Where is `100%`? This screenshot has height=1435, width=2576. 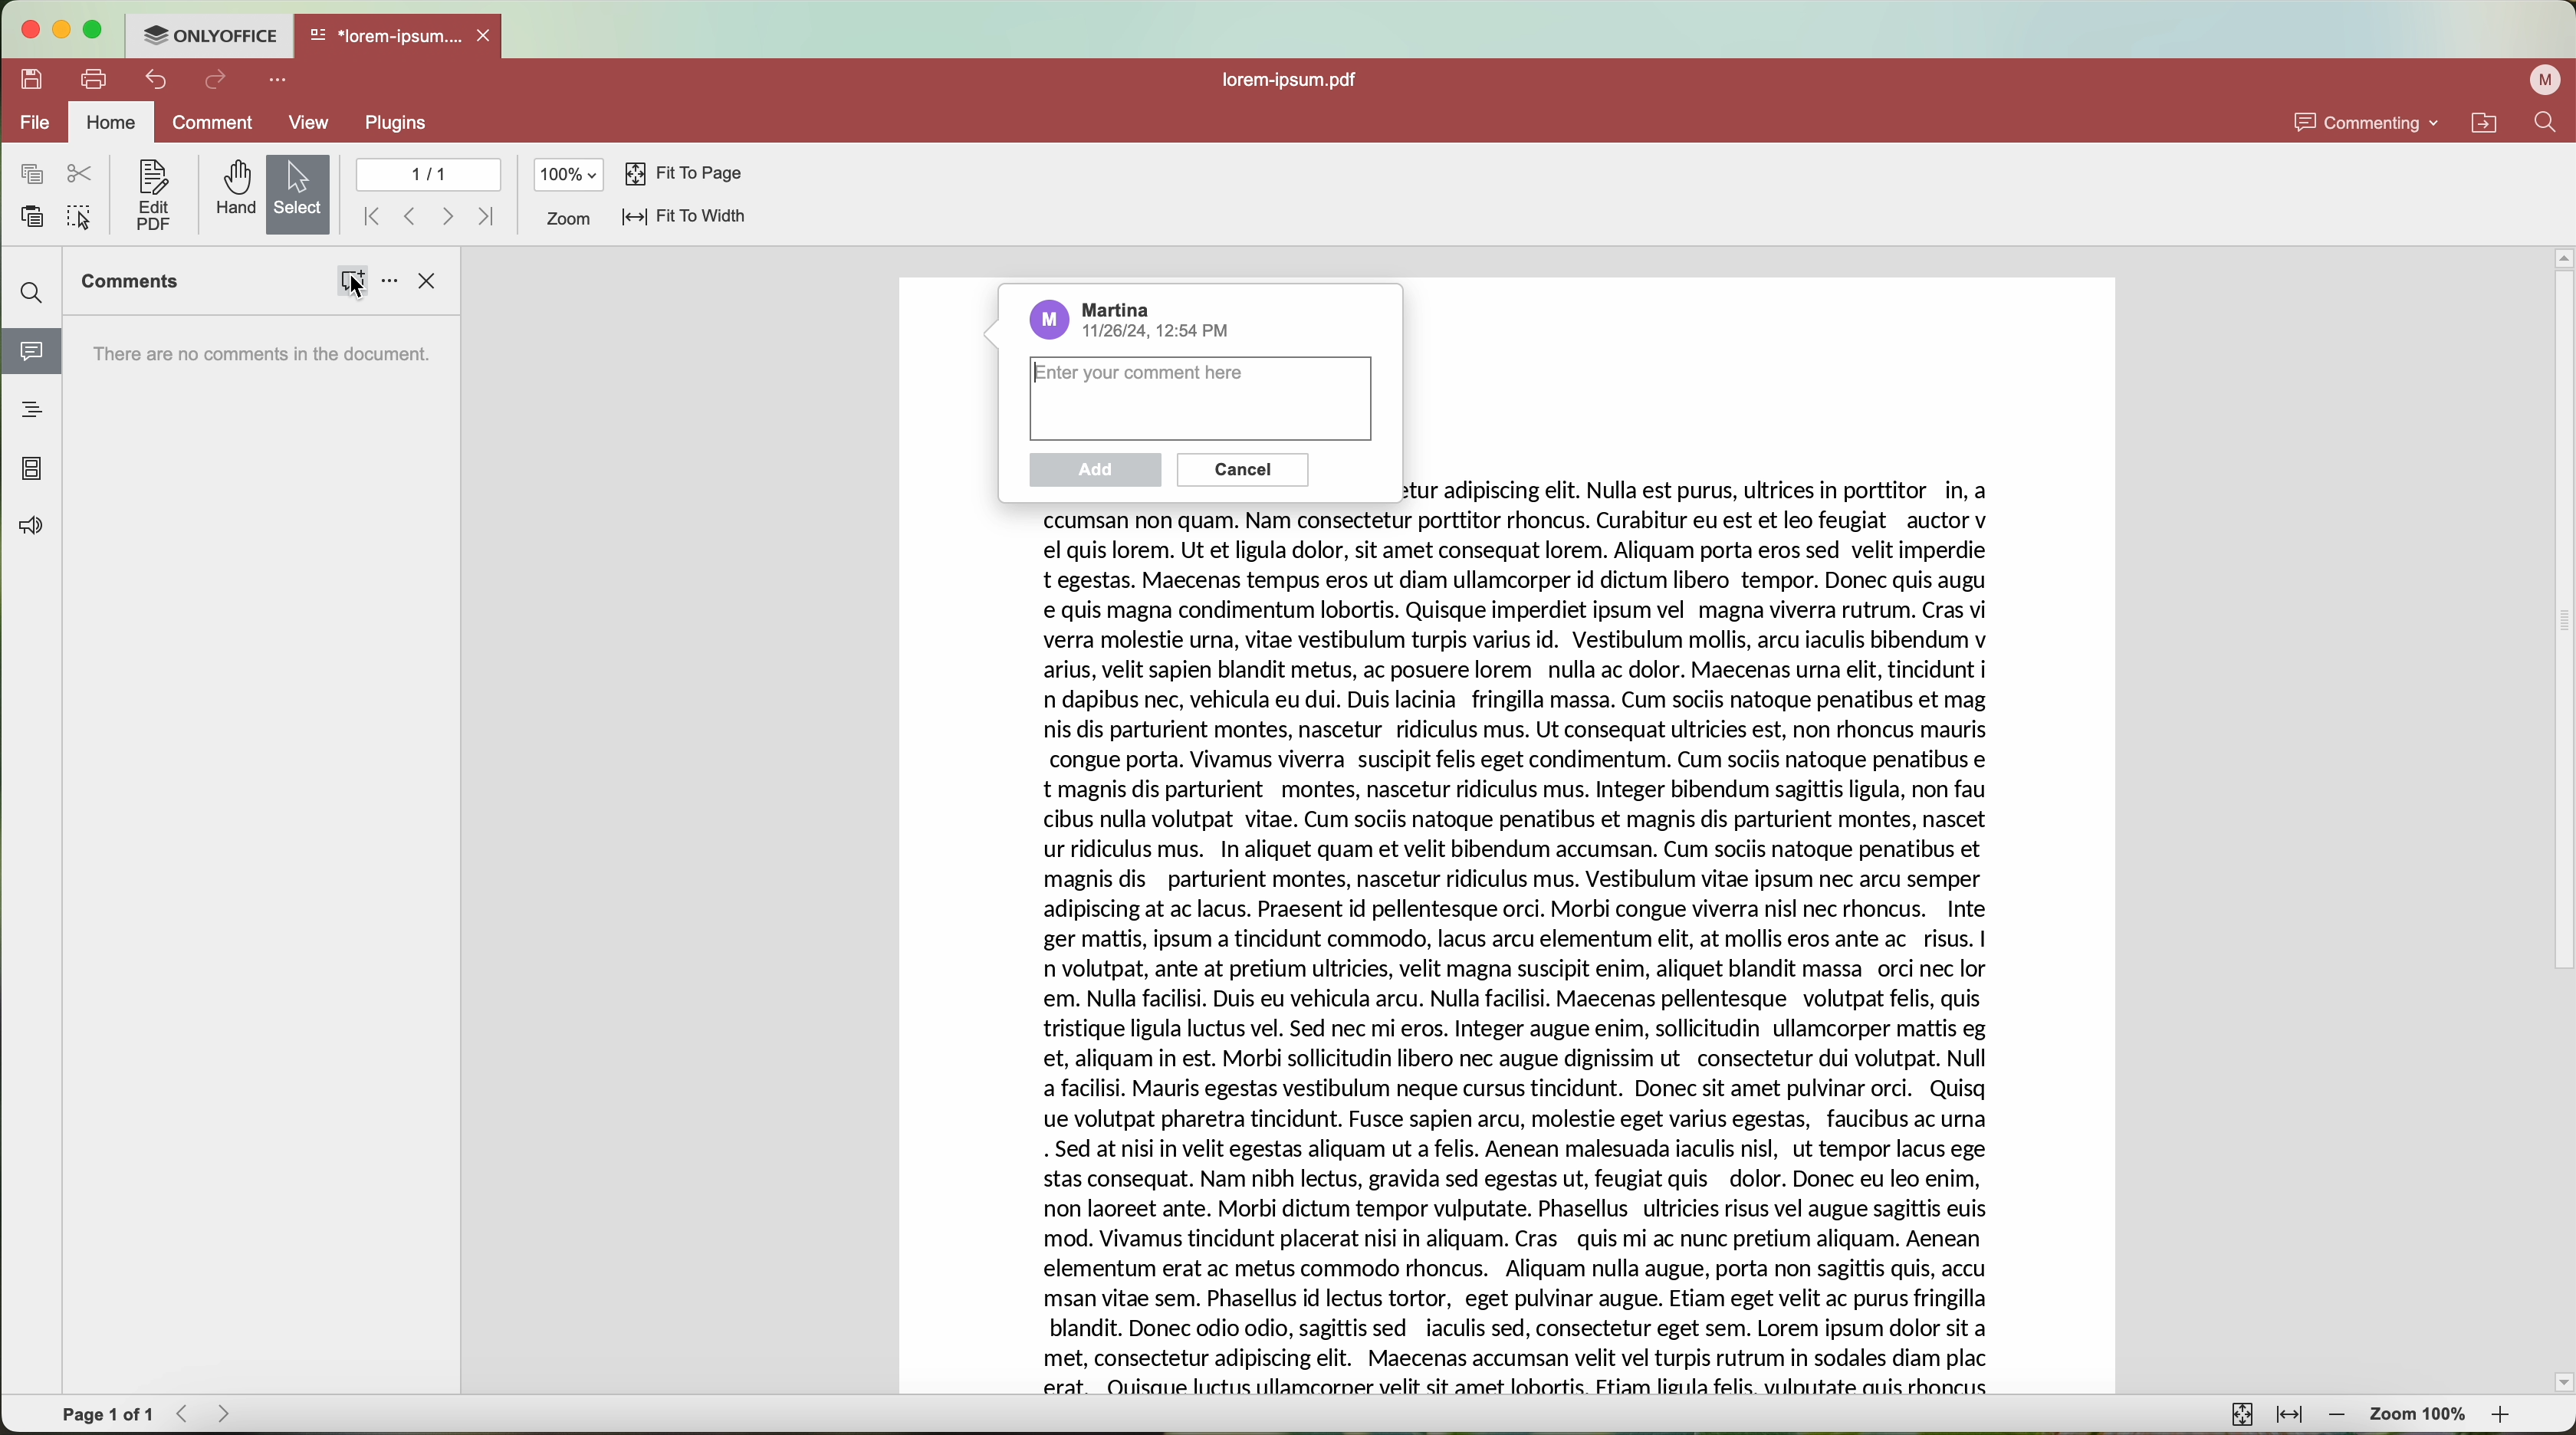 100% is located at coordinates (569, 174).